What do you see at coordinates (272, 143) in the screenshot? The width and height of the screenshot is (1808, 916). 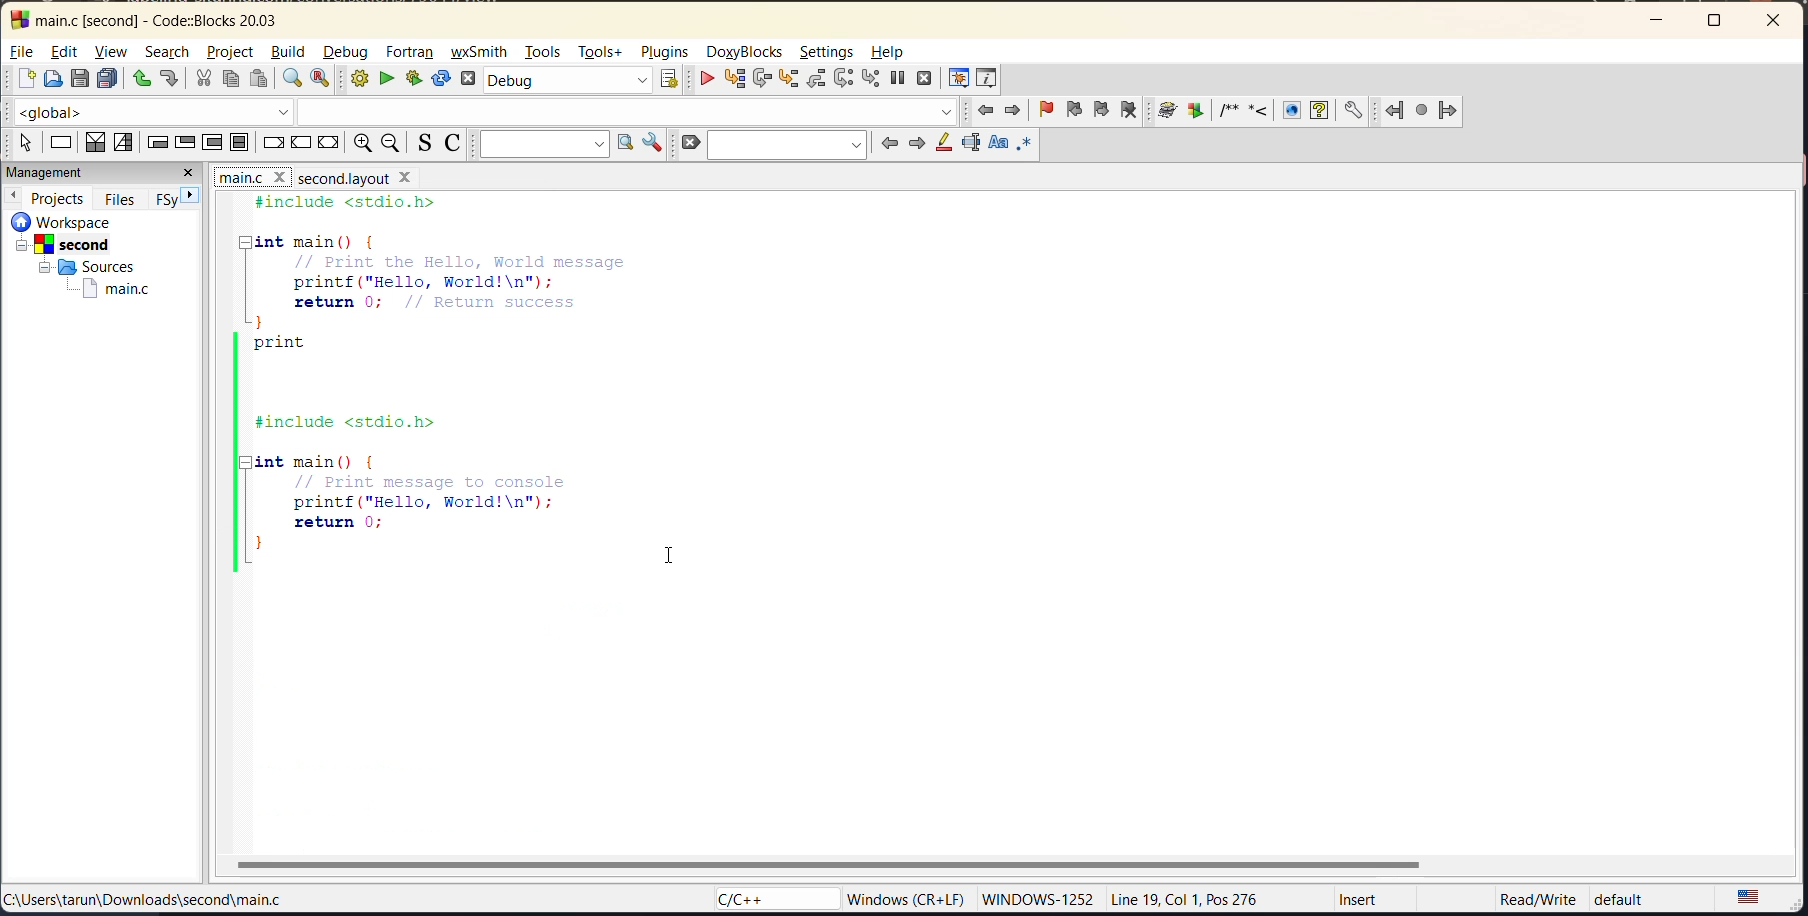 I see `break instruction` at bounding box center [272, 143].